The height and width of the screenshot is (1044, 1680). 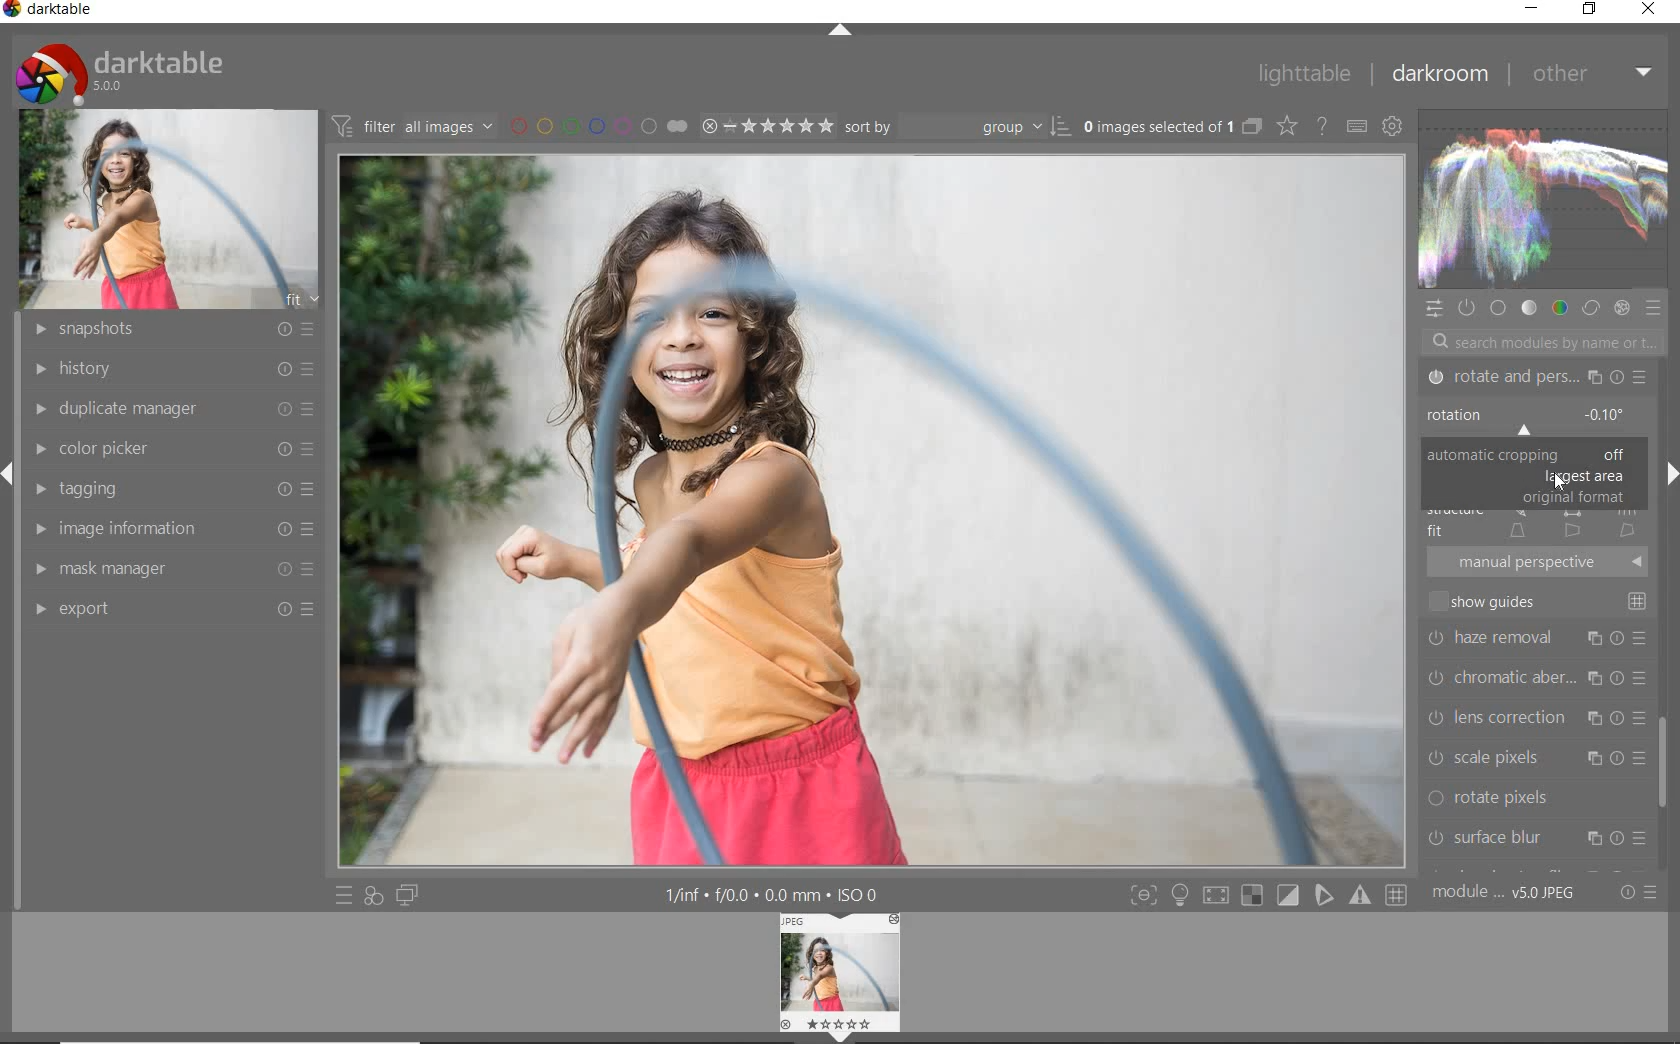 I want to click on preset , so click(x=1654, y=310).